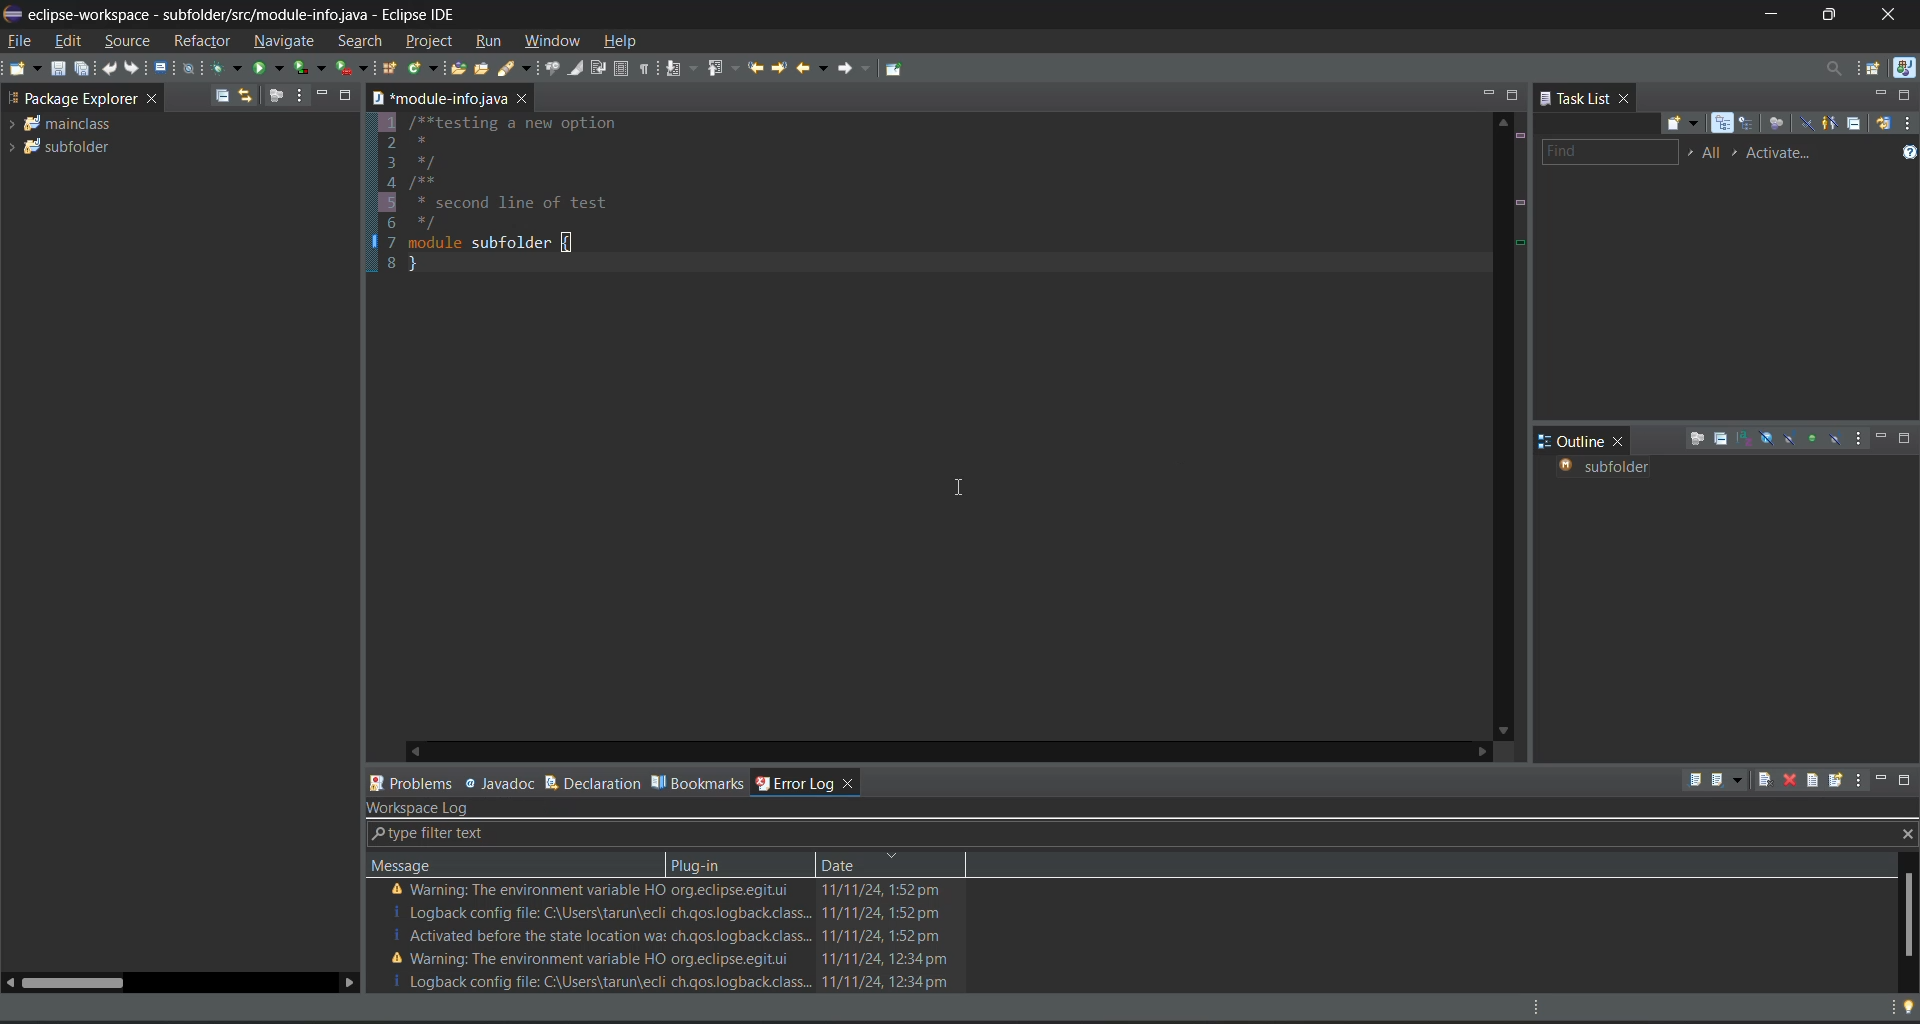 This screenshot has width=1920, height=1024. What do you see at coordinates (433, 865) in the screenshot?
I see `message` at bounding box center [433, 865].